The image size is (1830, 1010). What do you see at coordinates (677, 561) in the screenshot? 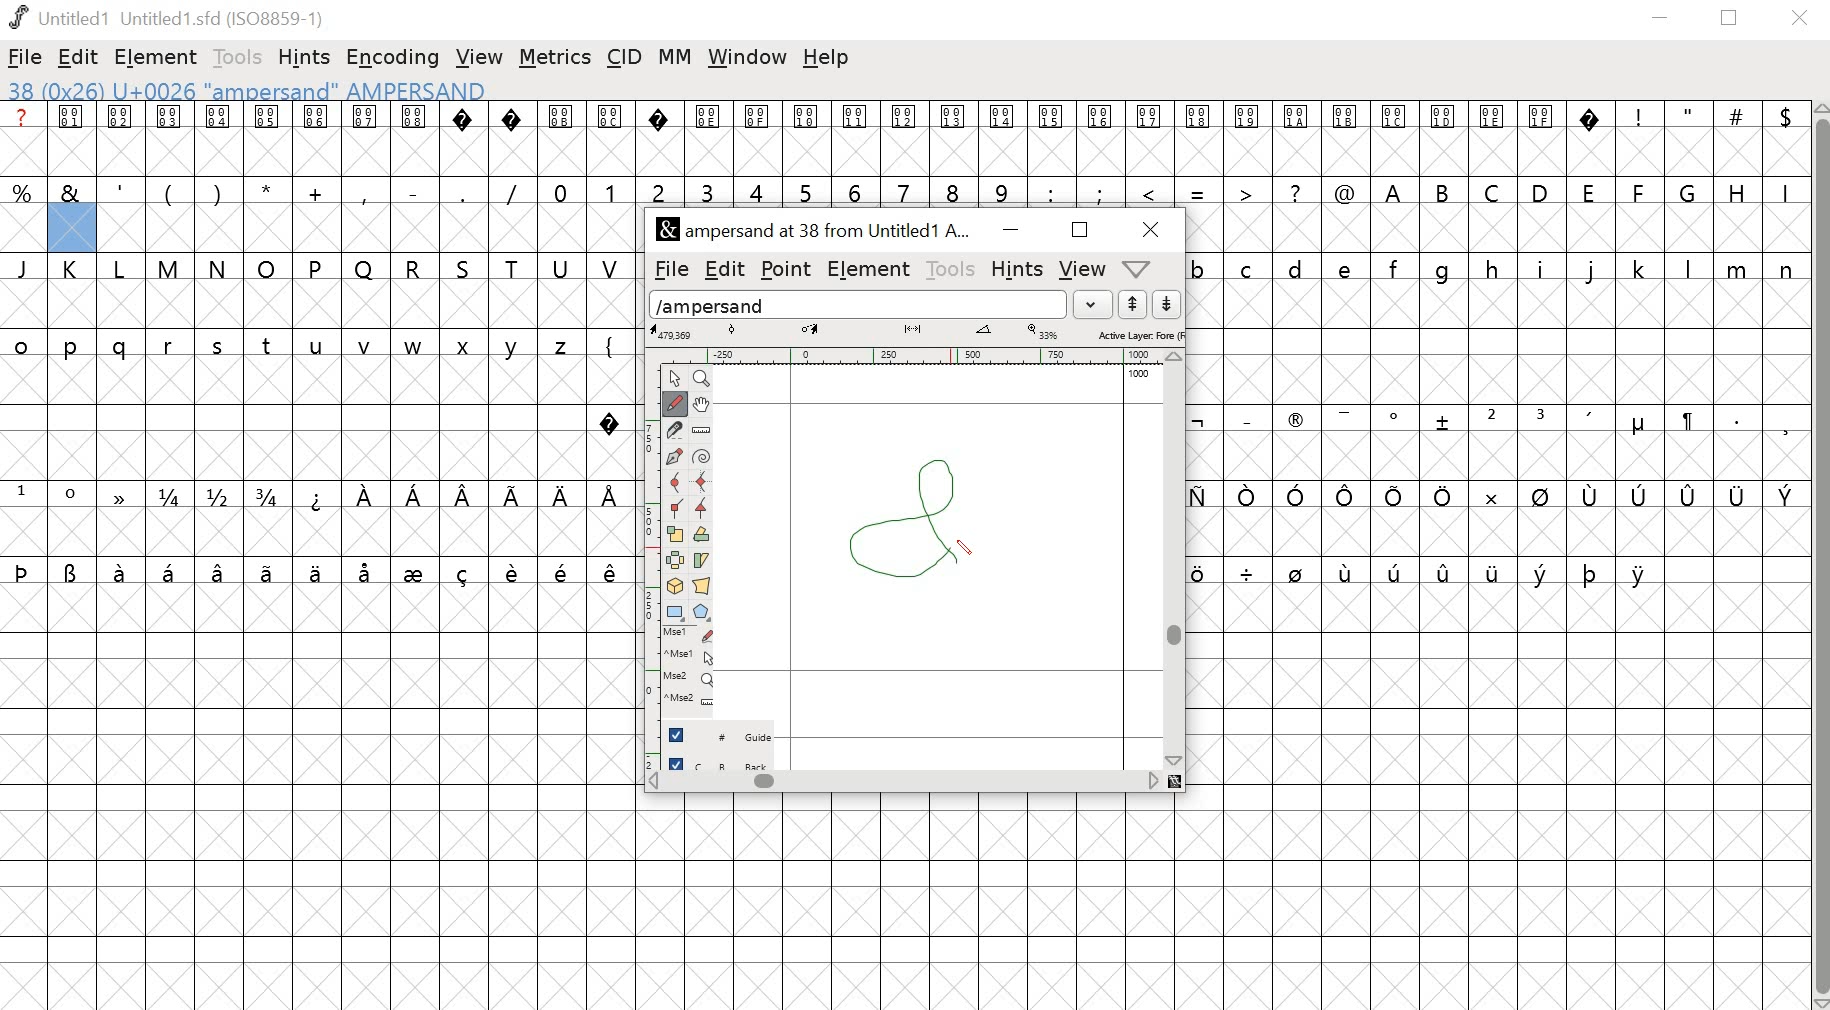
I see `flip the selection` at bounding box center [677, 561].